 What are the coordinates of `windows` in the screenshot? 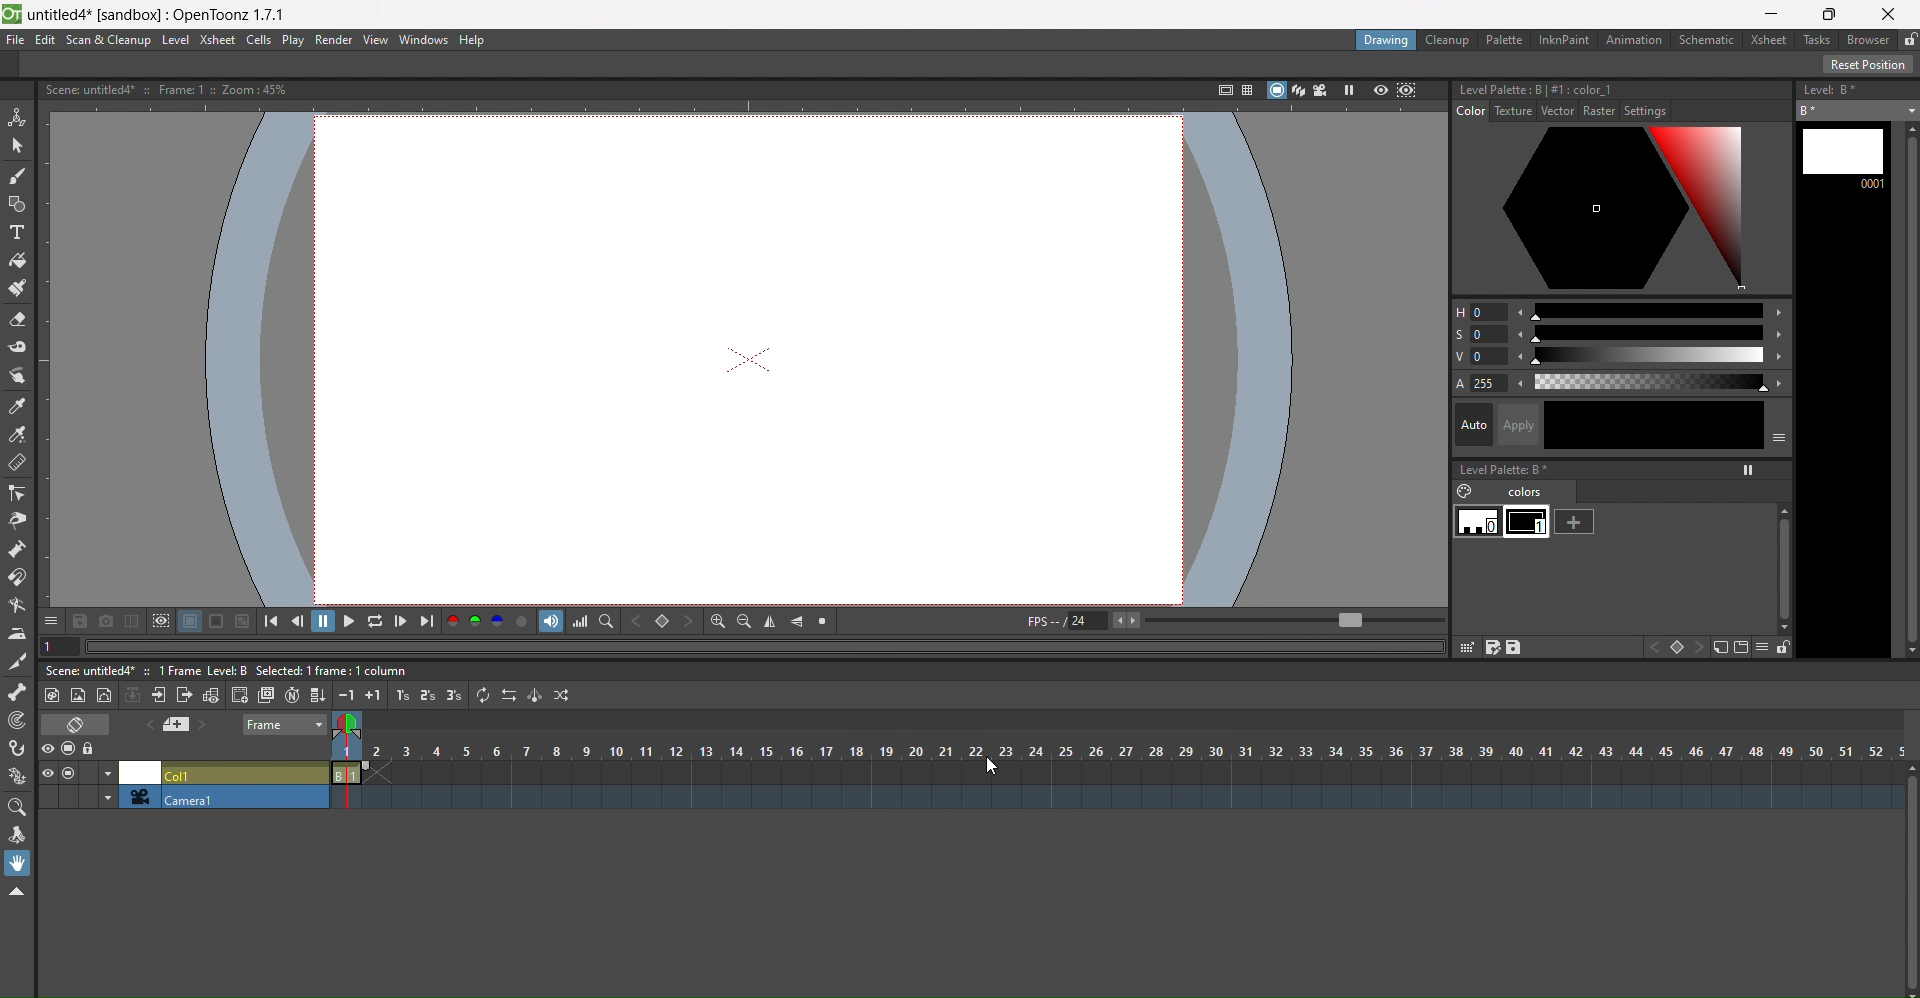 It's located at (426, 40).